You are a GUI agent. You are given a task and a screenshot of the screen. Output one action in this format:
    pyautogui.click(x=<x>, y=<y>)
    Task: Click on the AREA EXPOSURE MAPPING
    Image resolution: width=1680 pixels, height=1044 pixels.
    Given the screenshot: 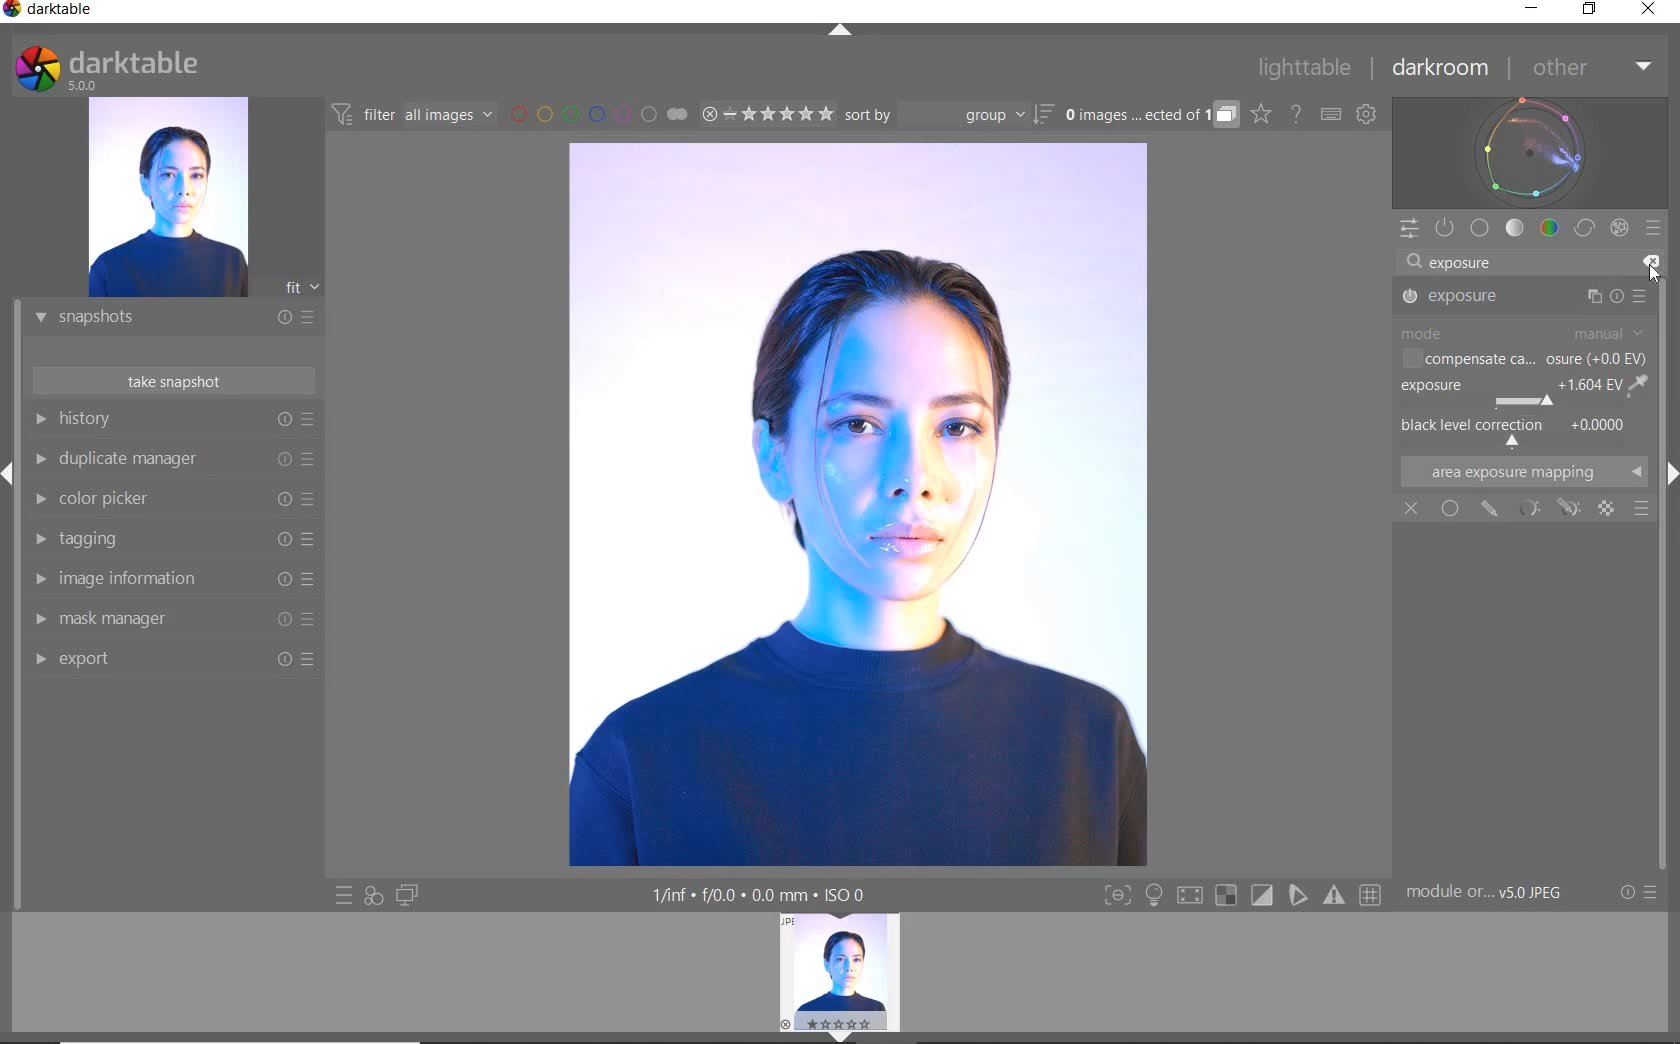 What is the action you would take?
    pyautogui.click(x=1521, y=471)
    